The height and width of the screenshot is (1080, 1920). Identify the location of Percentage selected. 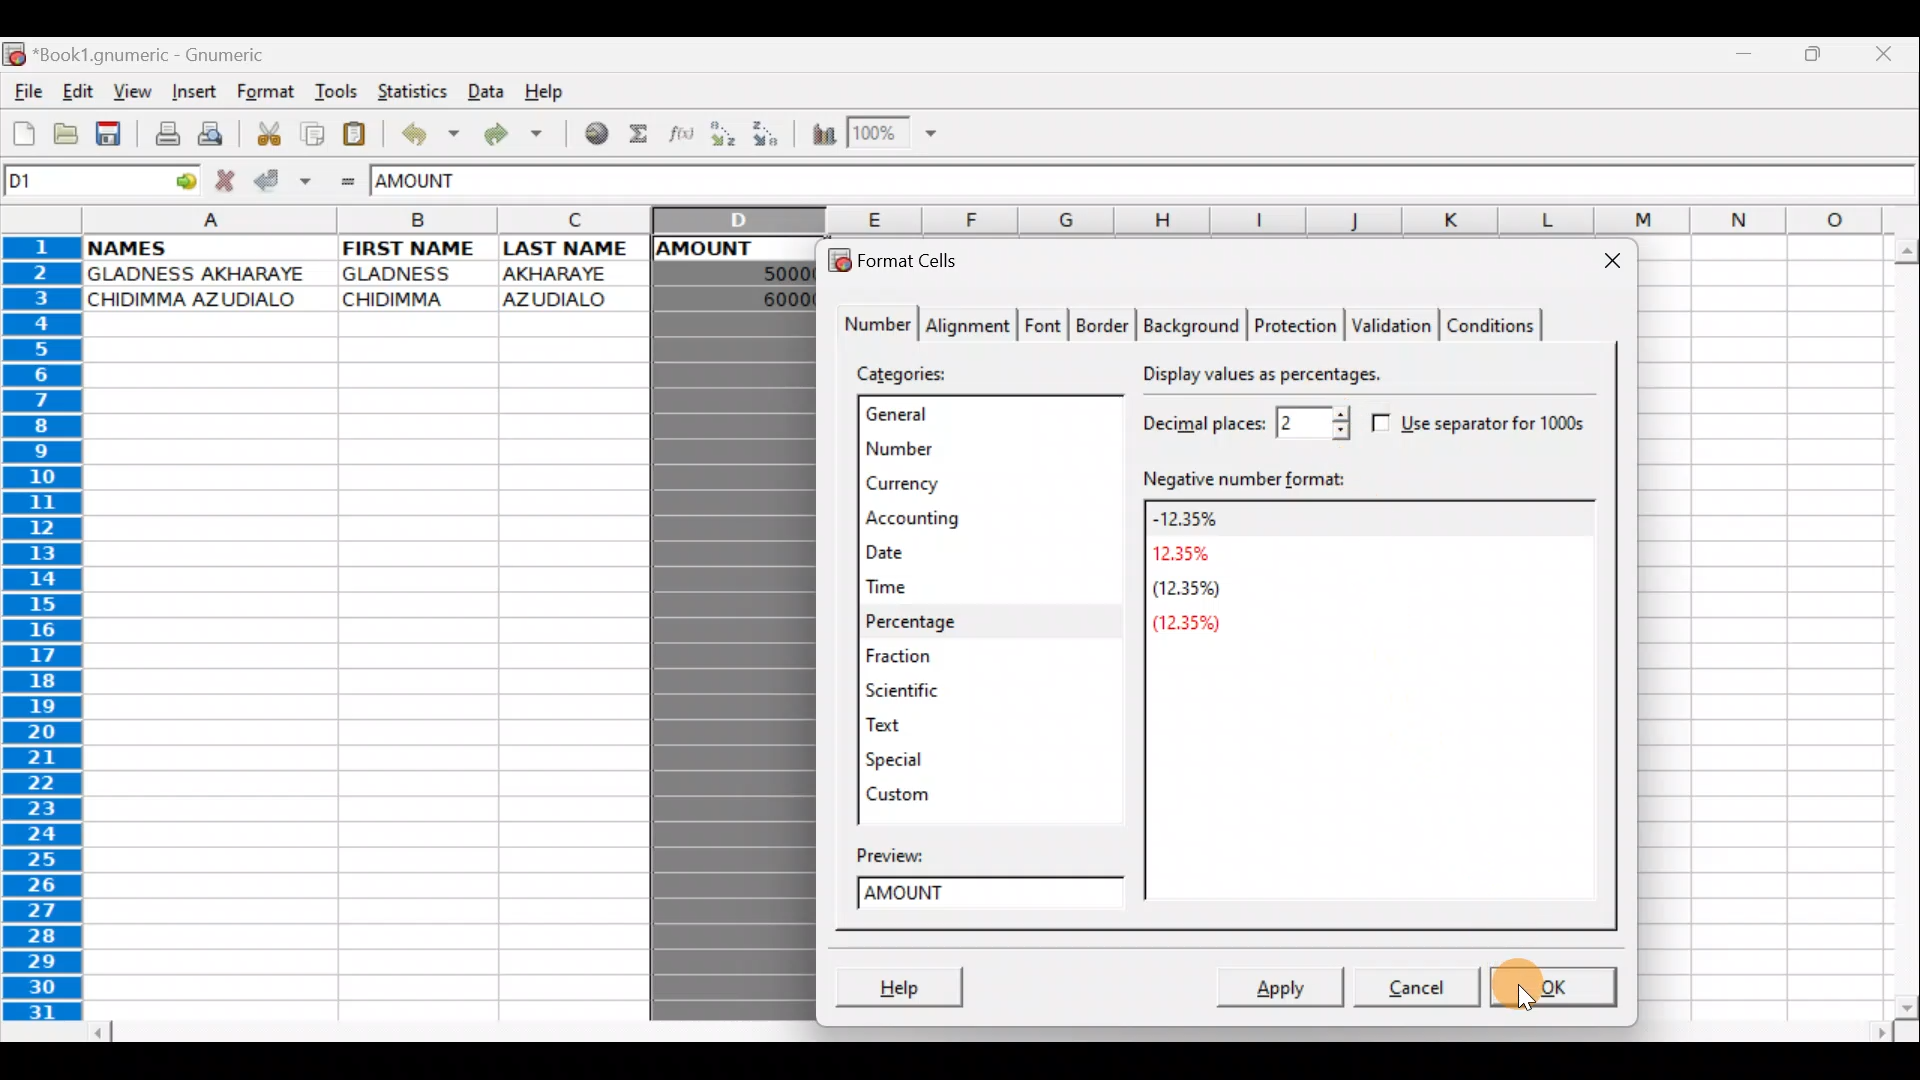
(985, 623).